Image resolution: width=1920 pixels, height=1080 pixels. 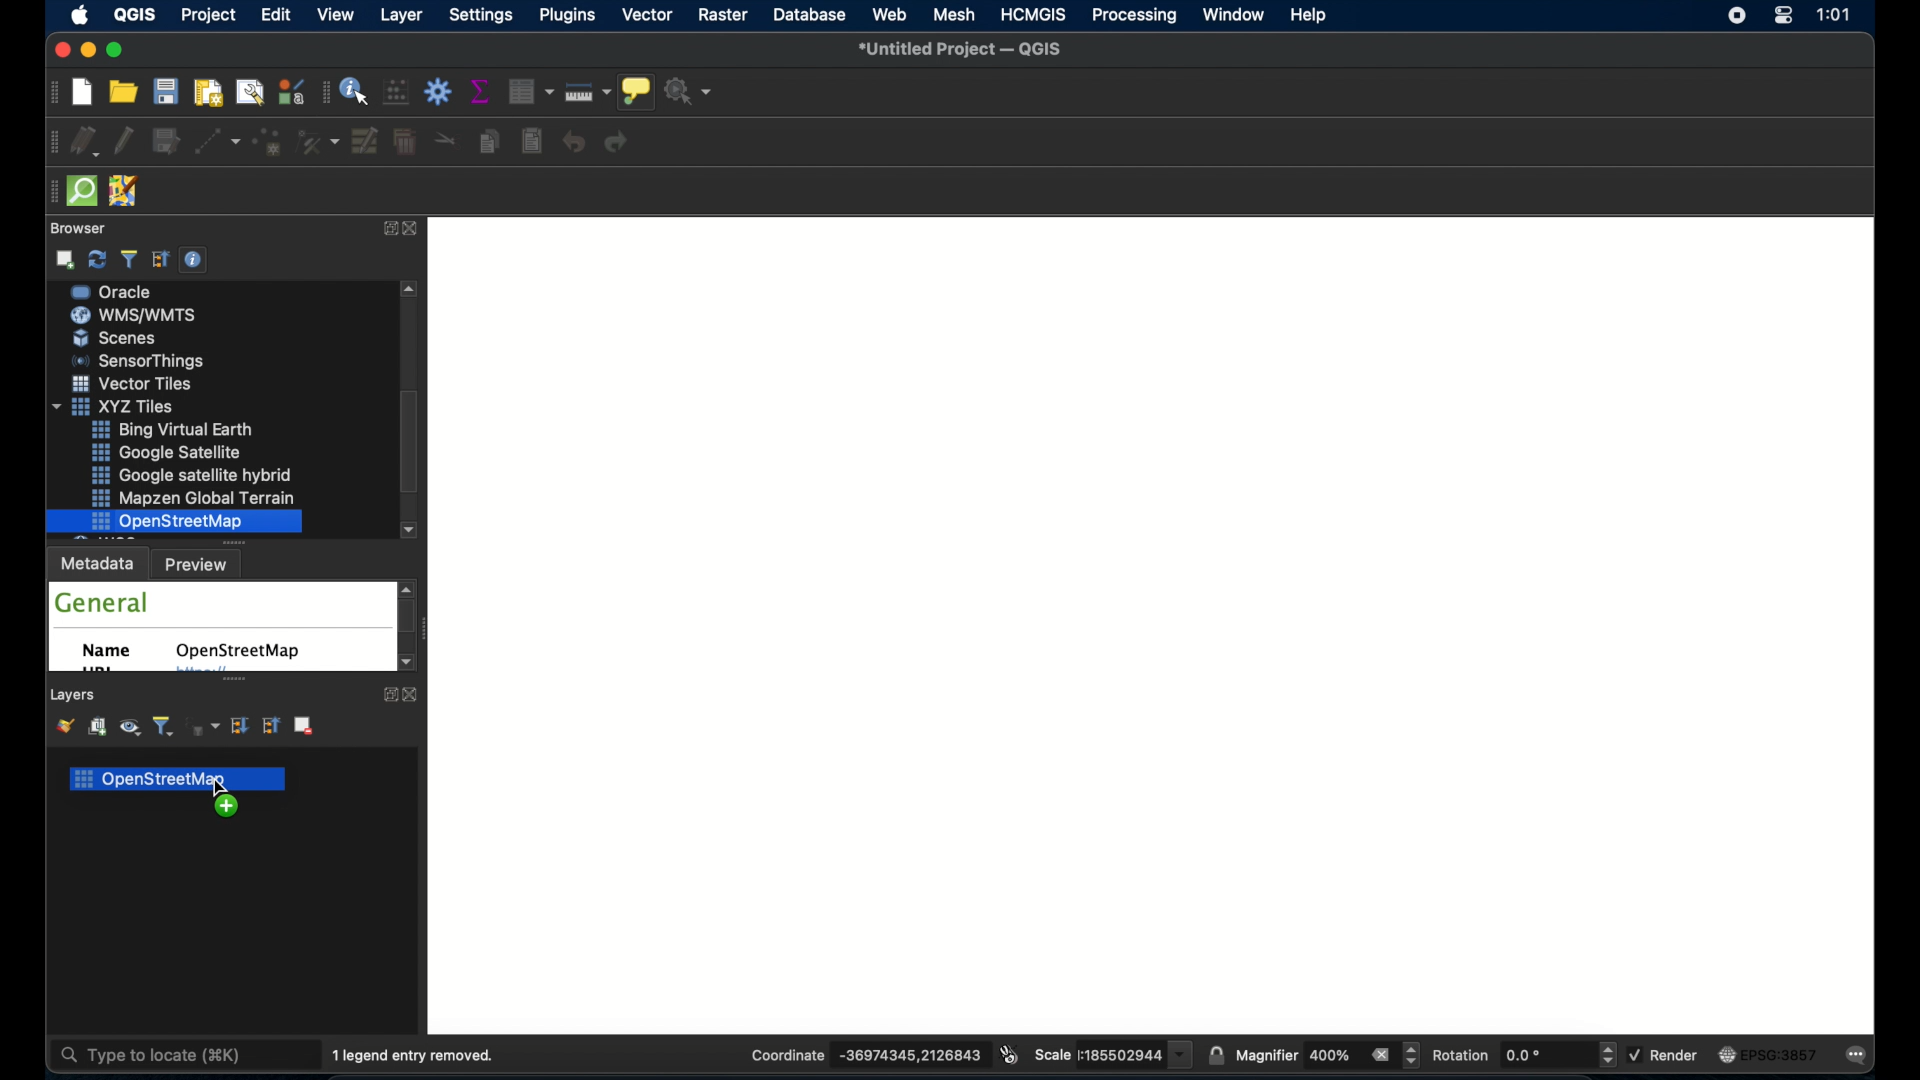 What do you see at coordinates (125, 192) in the screenshot?
I see `JSOM remote` at bounding box center [125, 192].